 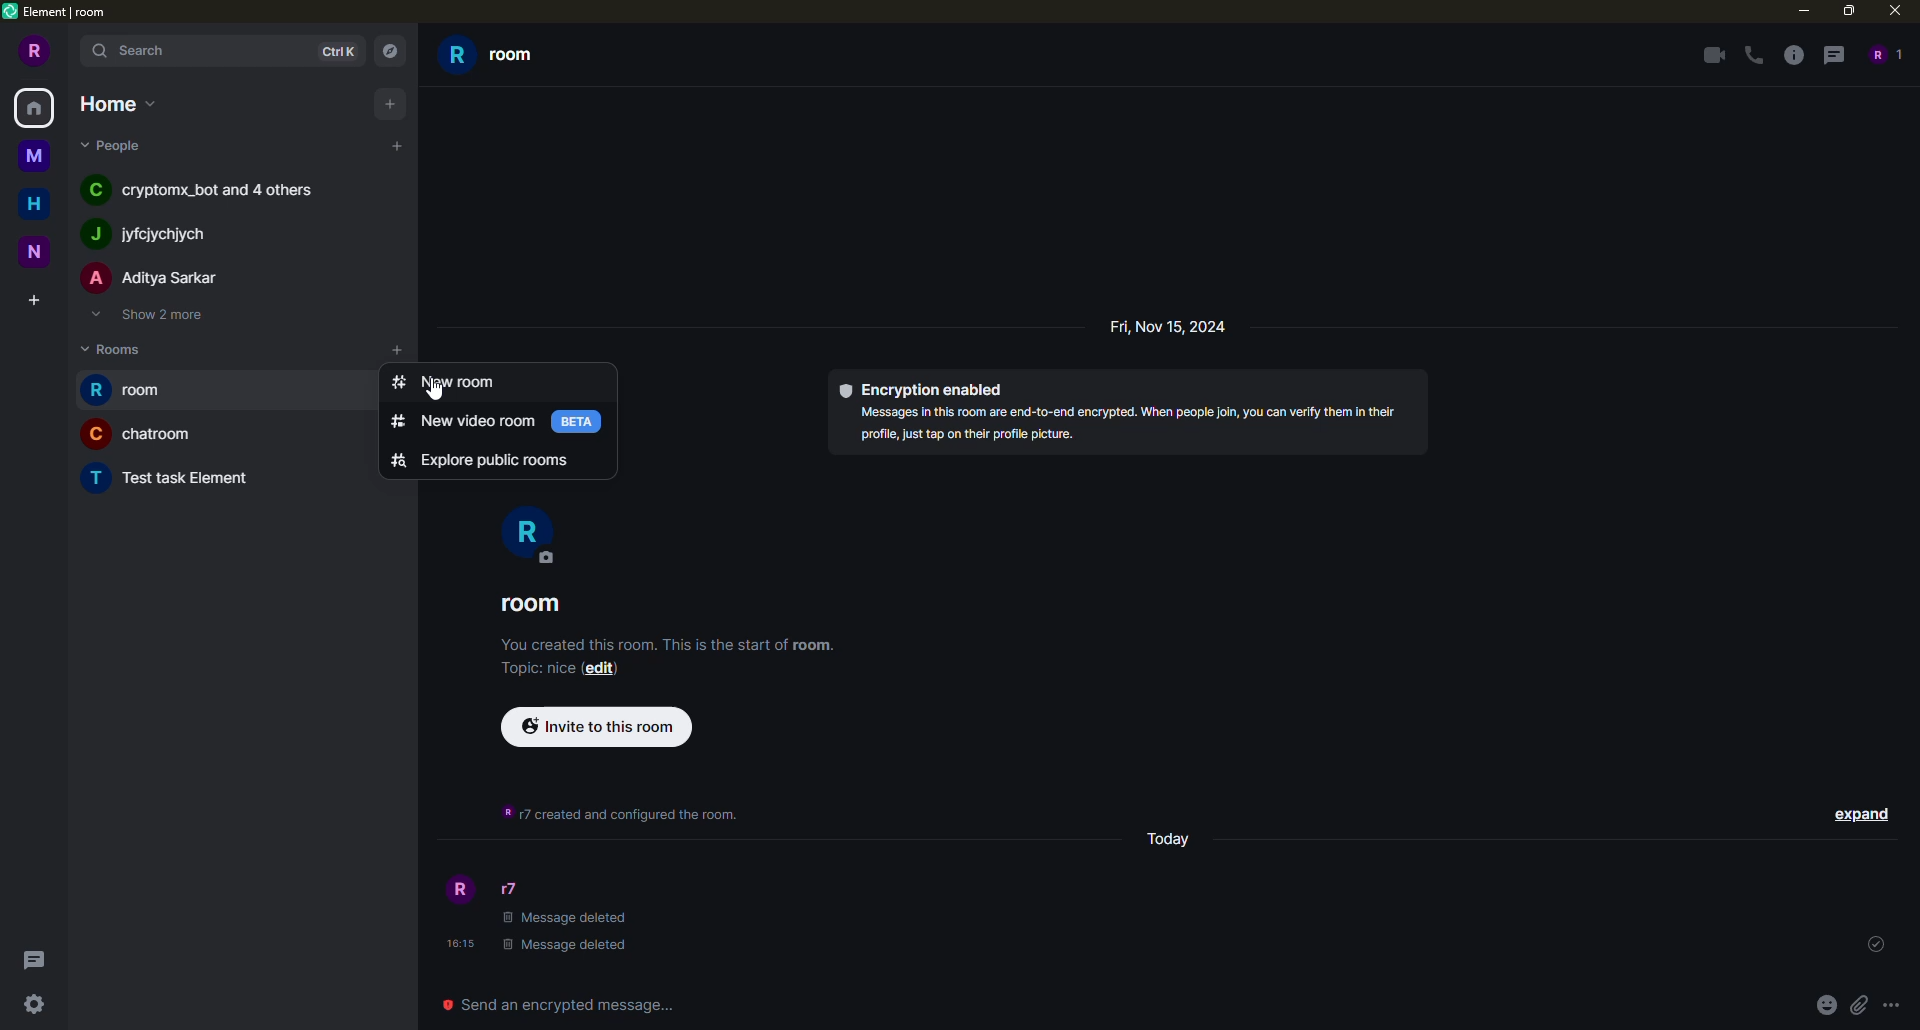 I want to click on add, so click(x=392, y=104).